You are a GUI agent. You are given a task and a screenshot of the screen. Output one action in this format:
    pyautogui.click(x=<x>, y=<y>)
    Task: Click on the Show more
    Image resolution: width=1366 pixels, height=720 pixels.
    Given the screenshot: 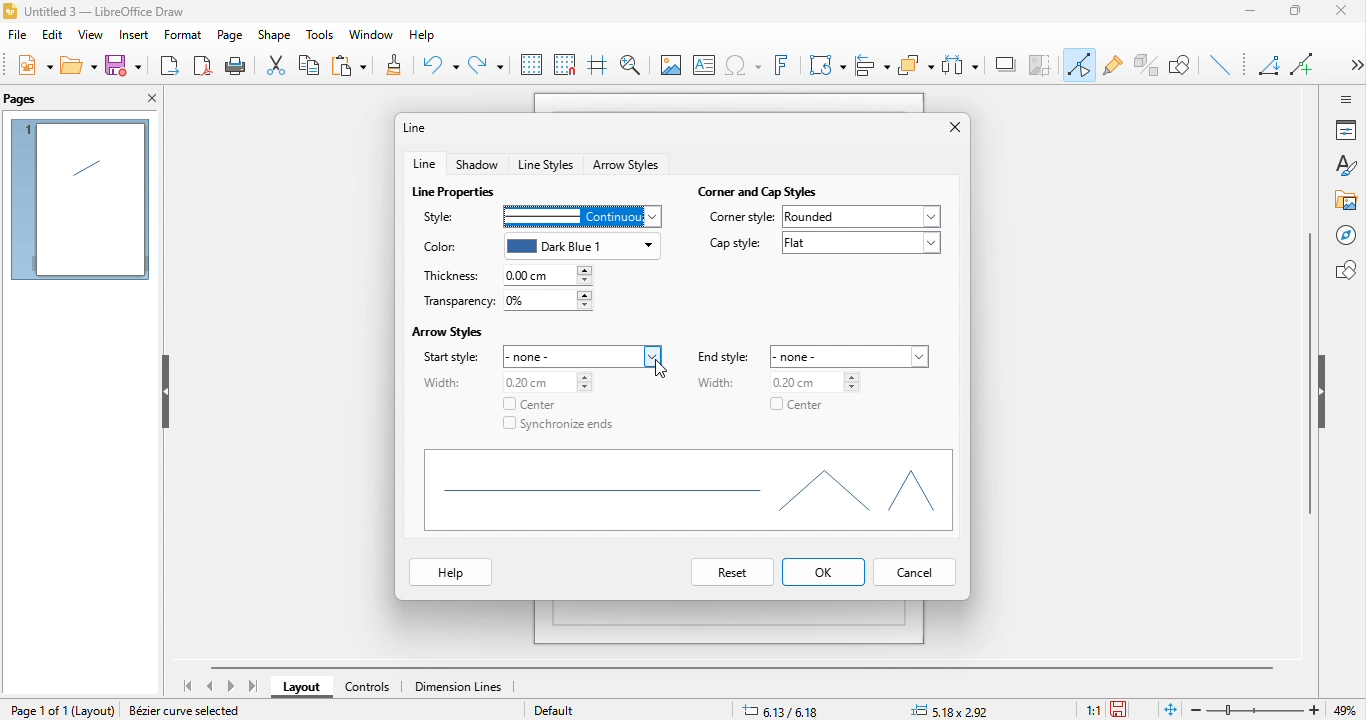 What is the action you would take?
    pyautogui.click(x=1349, y=58)
    